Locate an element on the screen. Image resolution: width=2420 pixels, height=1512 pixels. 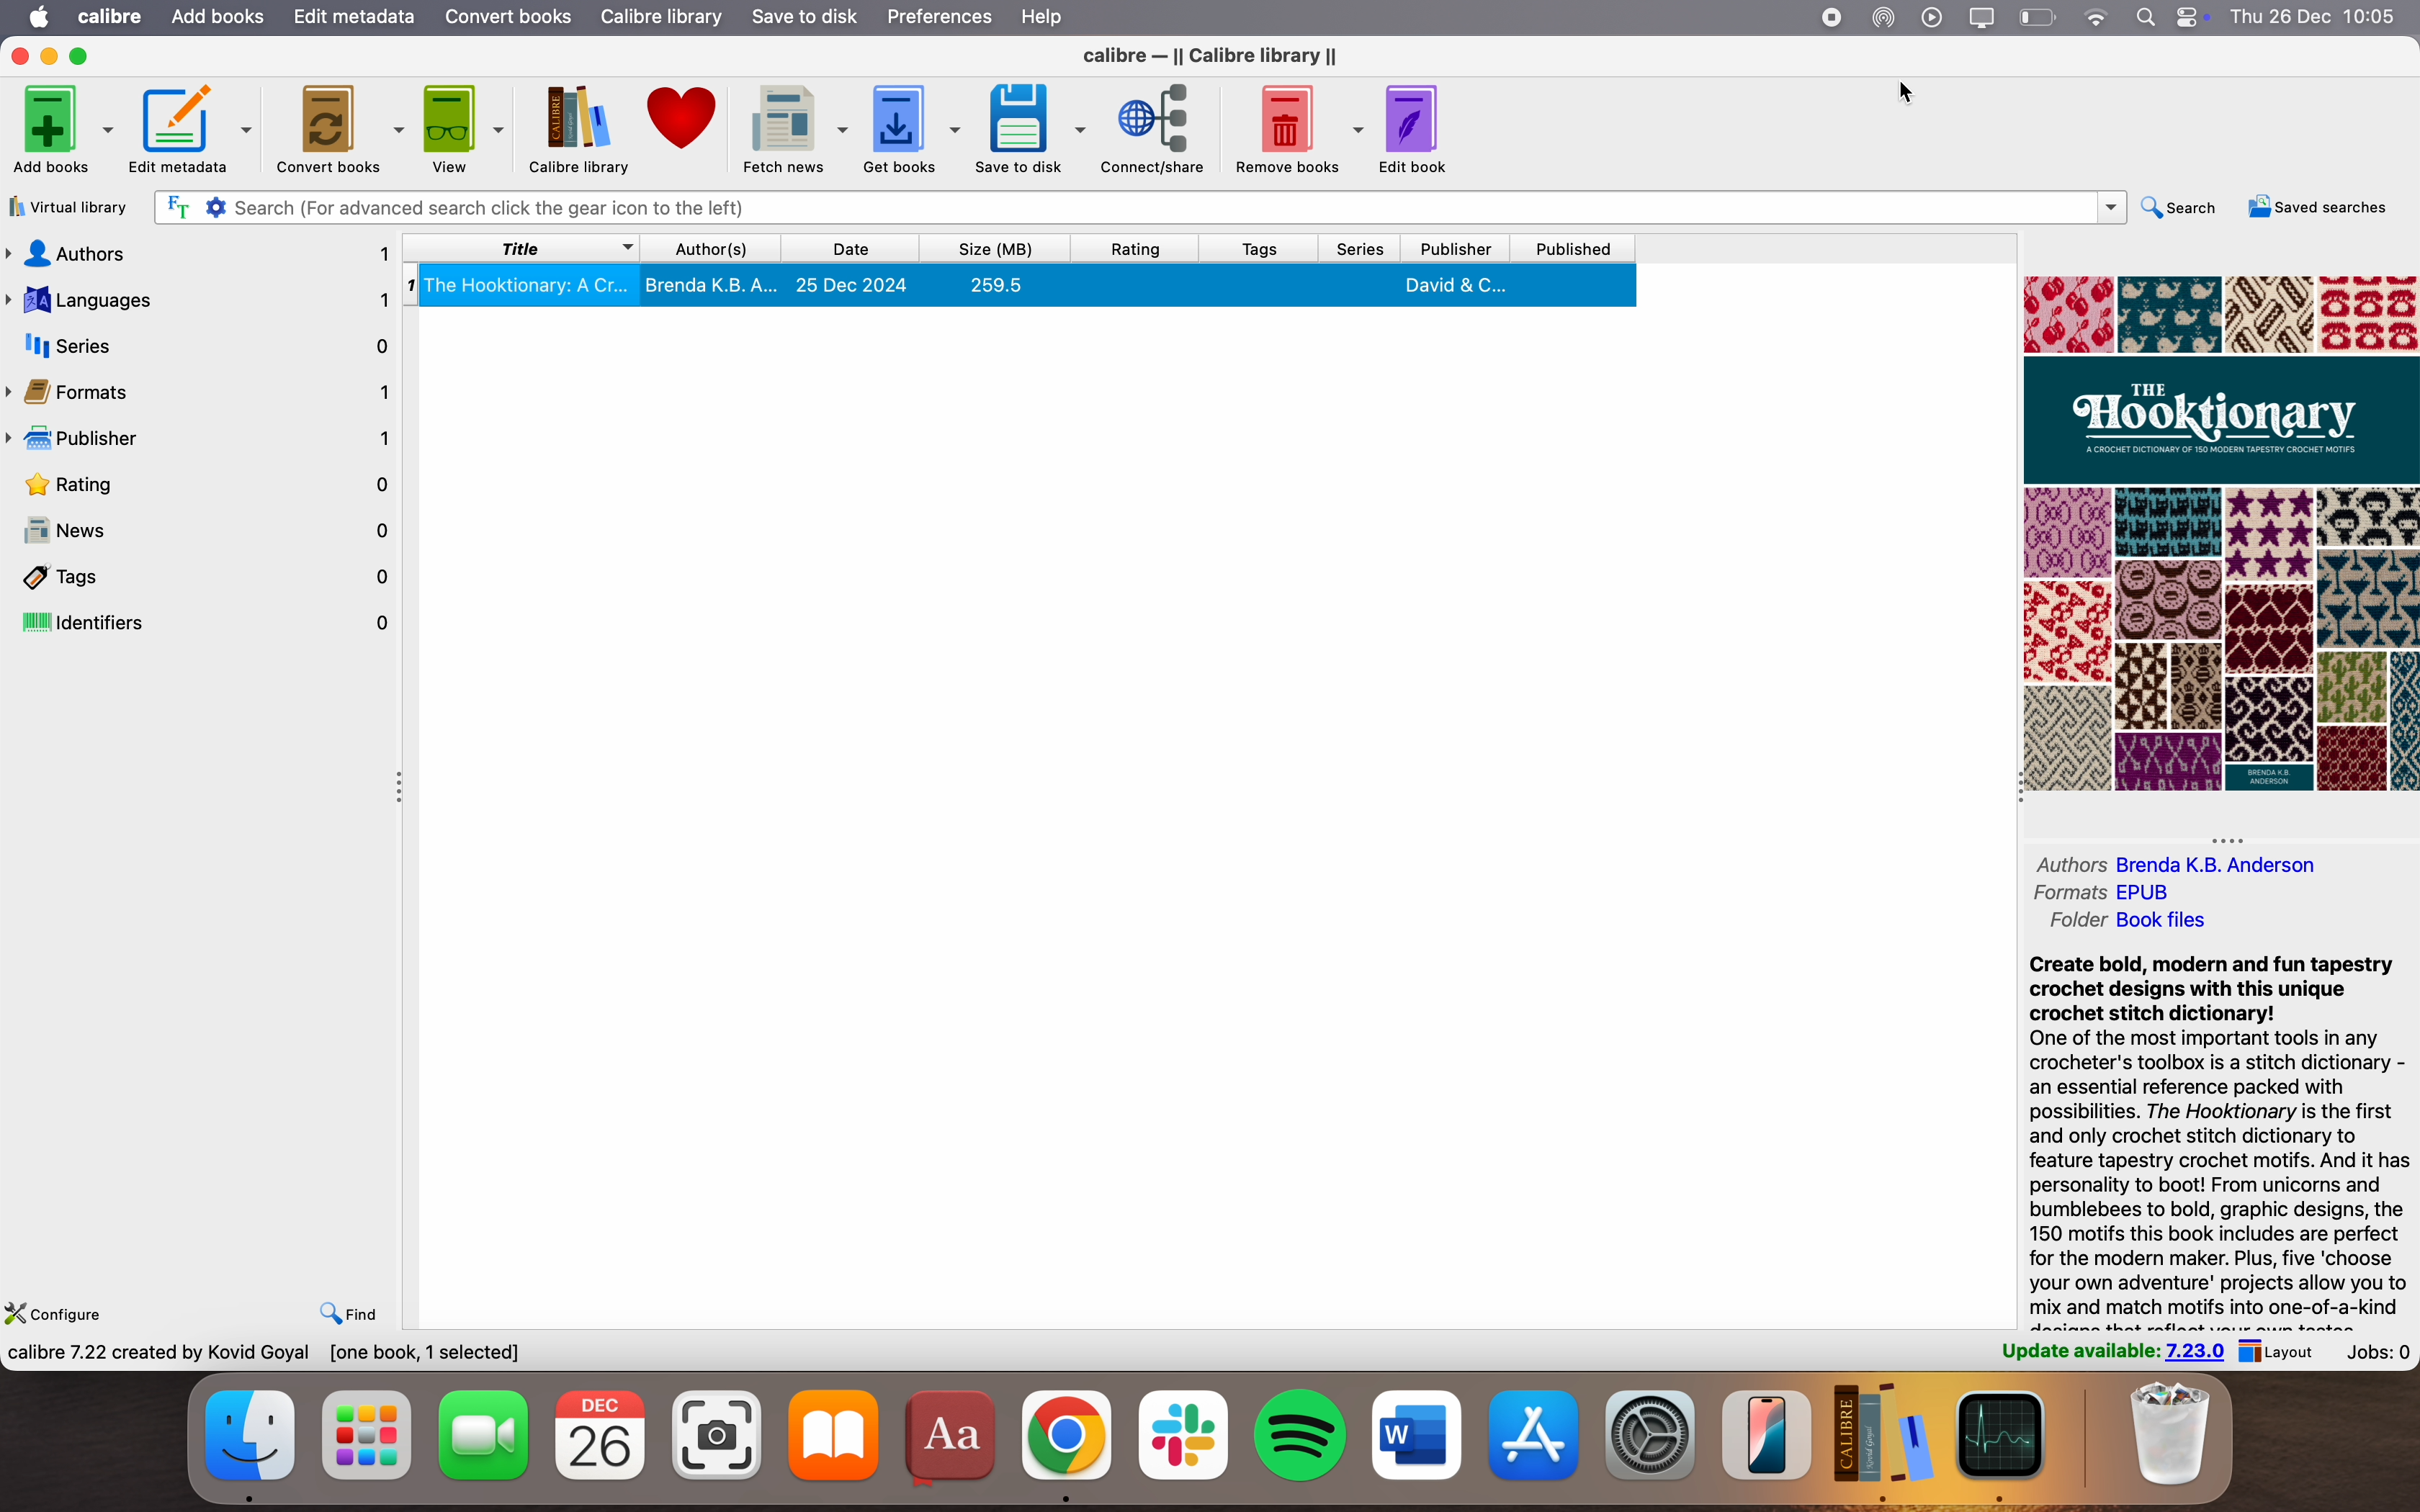
trash is located at coordinates (2172, 1432).